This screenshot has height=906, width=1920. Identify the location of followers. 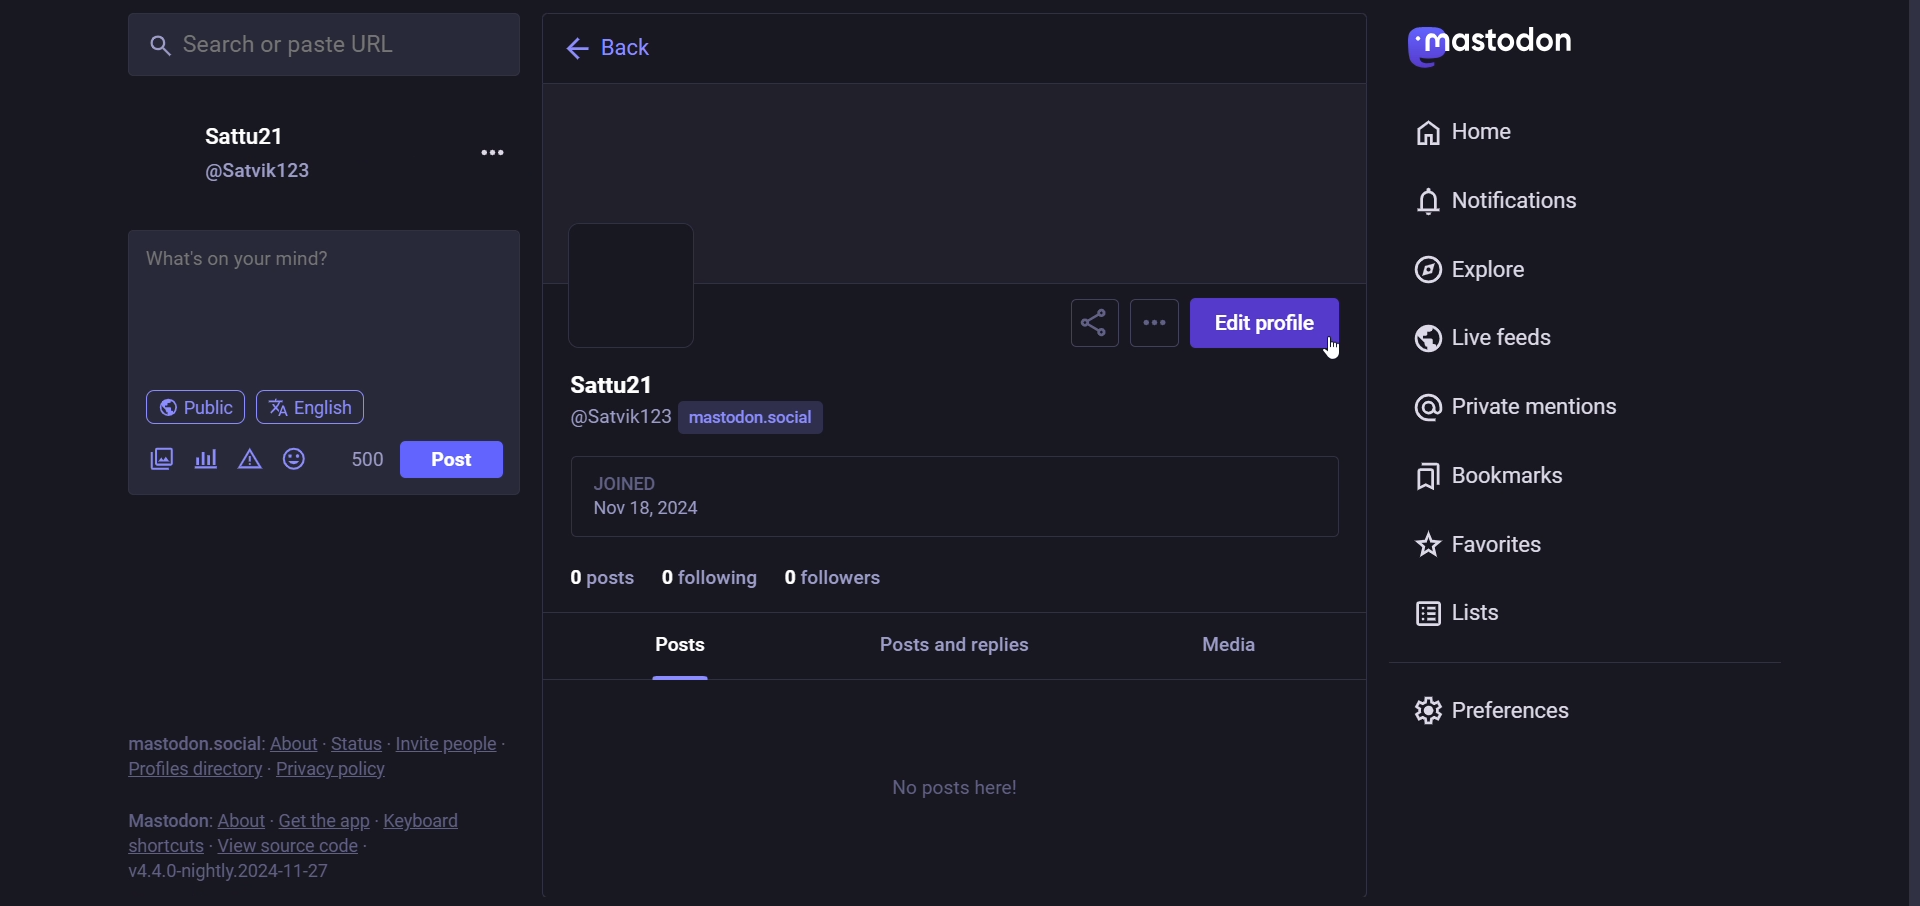
(835, 577).